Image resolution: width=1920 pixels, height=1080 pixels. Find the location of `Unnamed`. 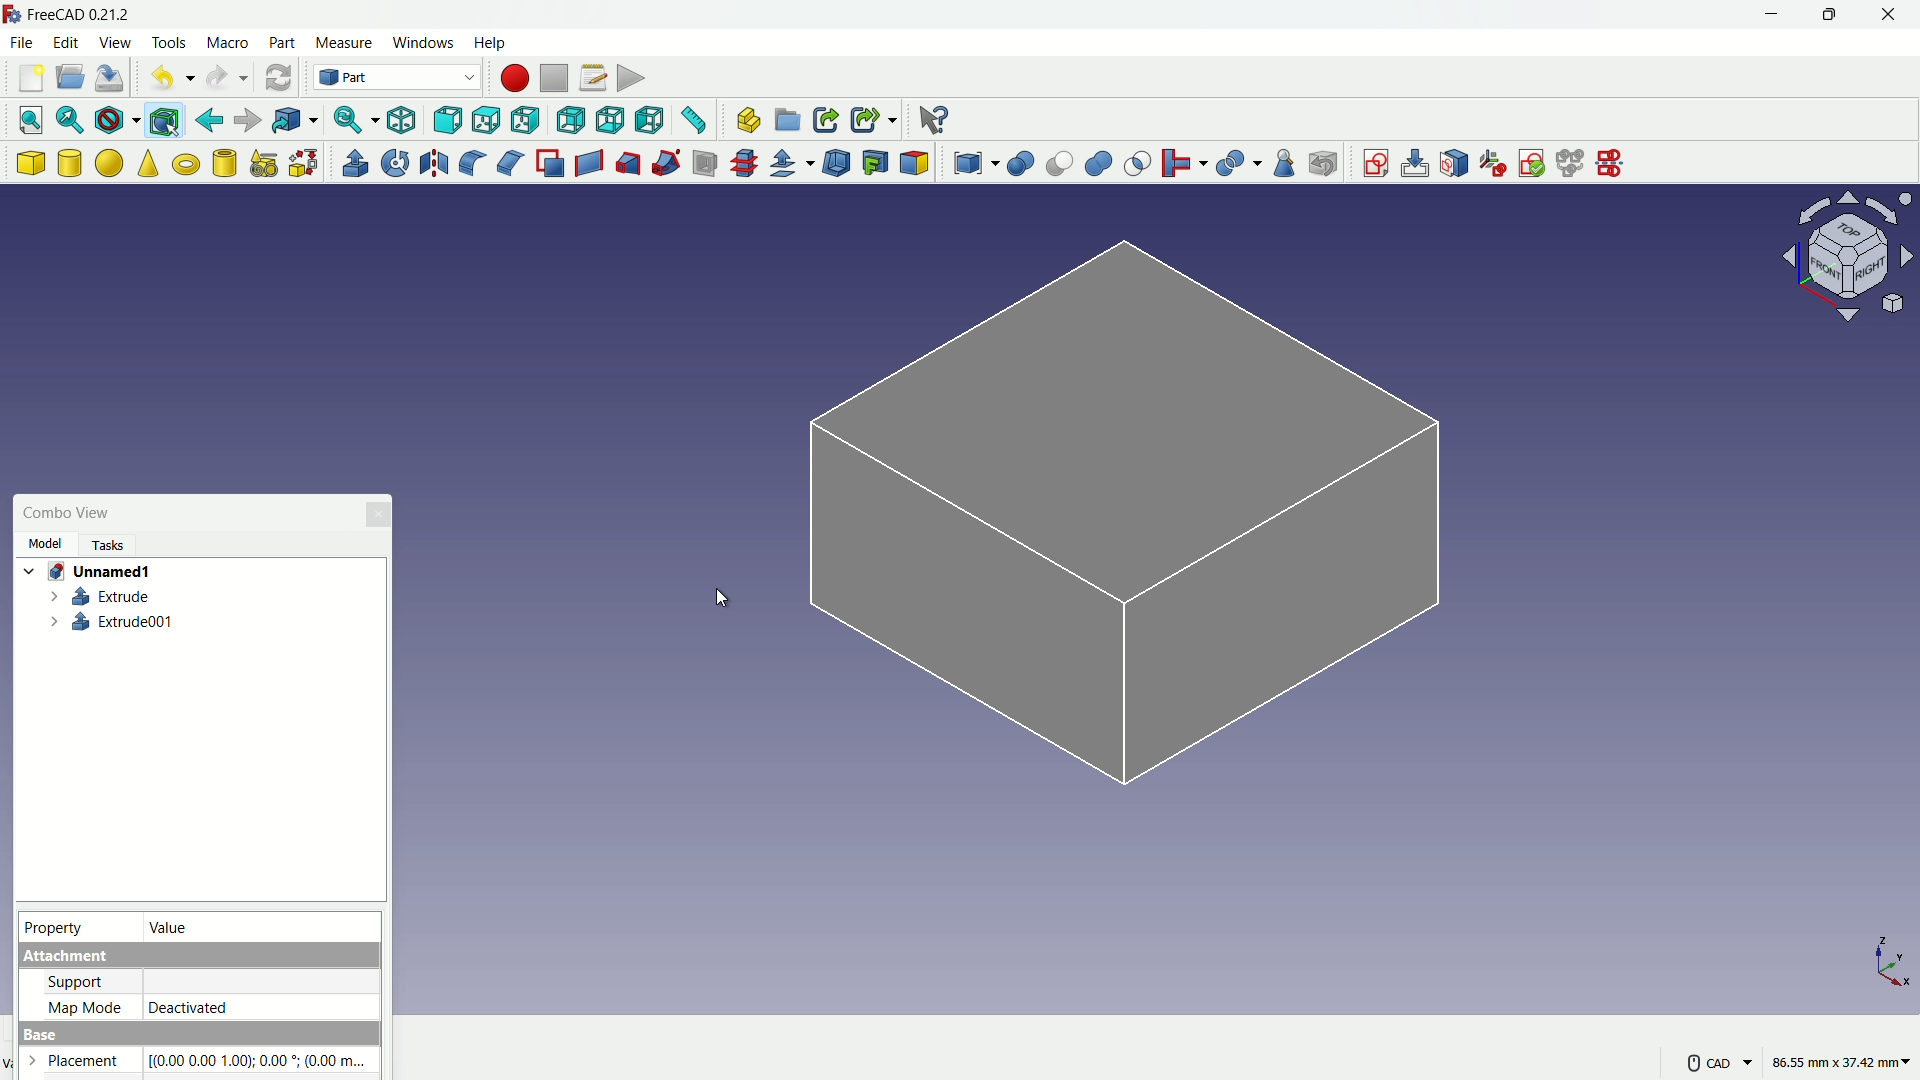

Unnamed is located at coordinates (94, 572).